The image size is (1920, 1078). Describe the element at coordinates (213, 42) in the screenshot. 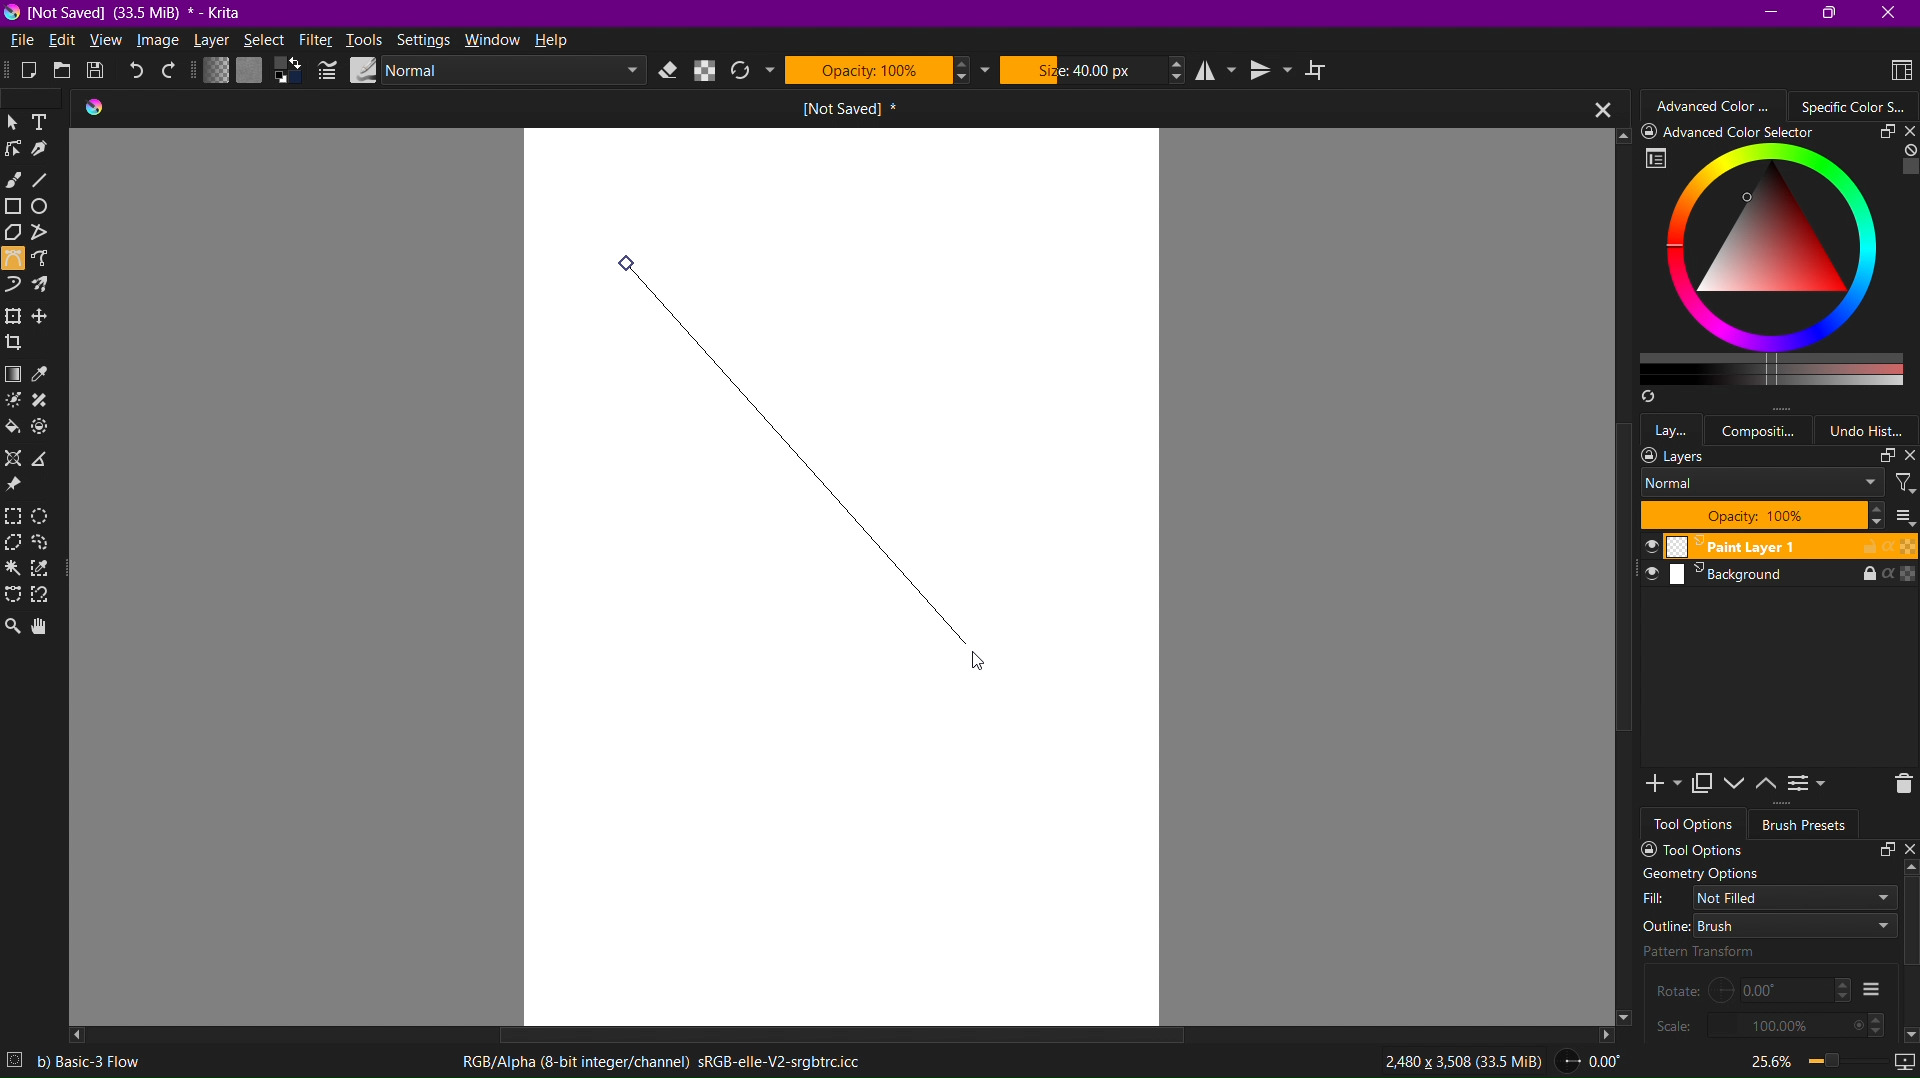

I see `Layer` at that location.